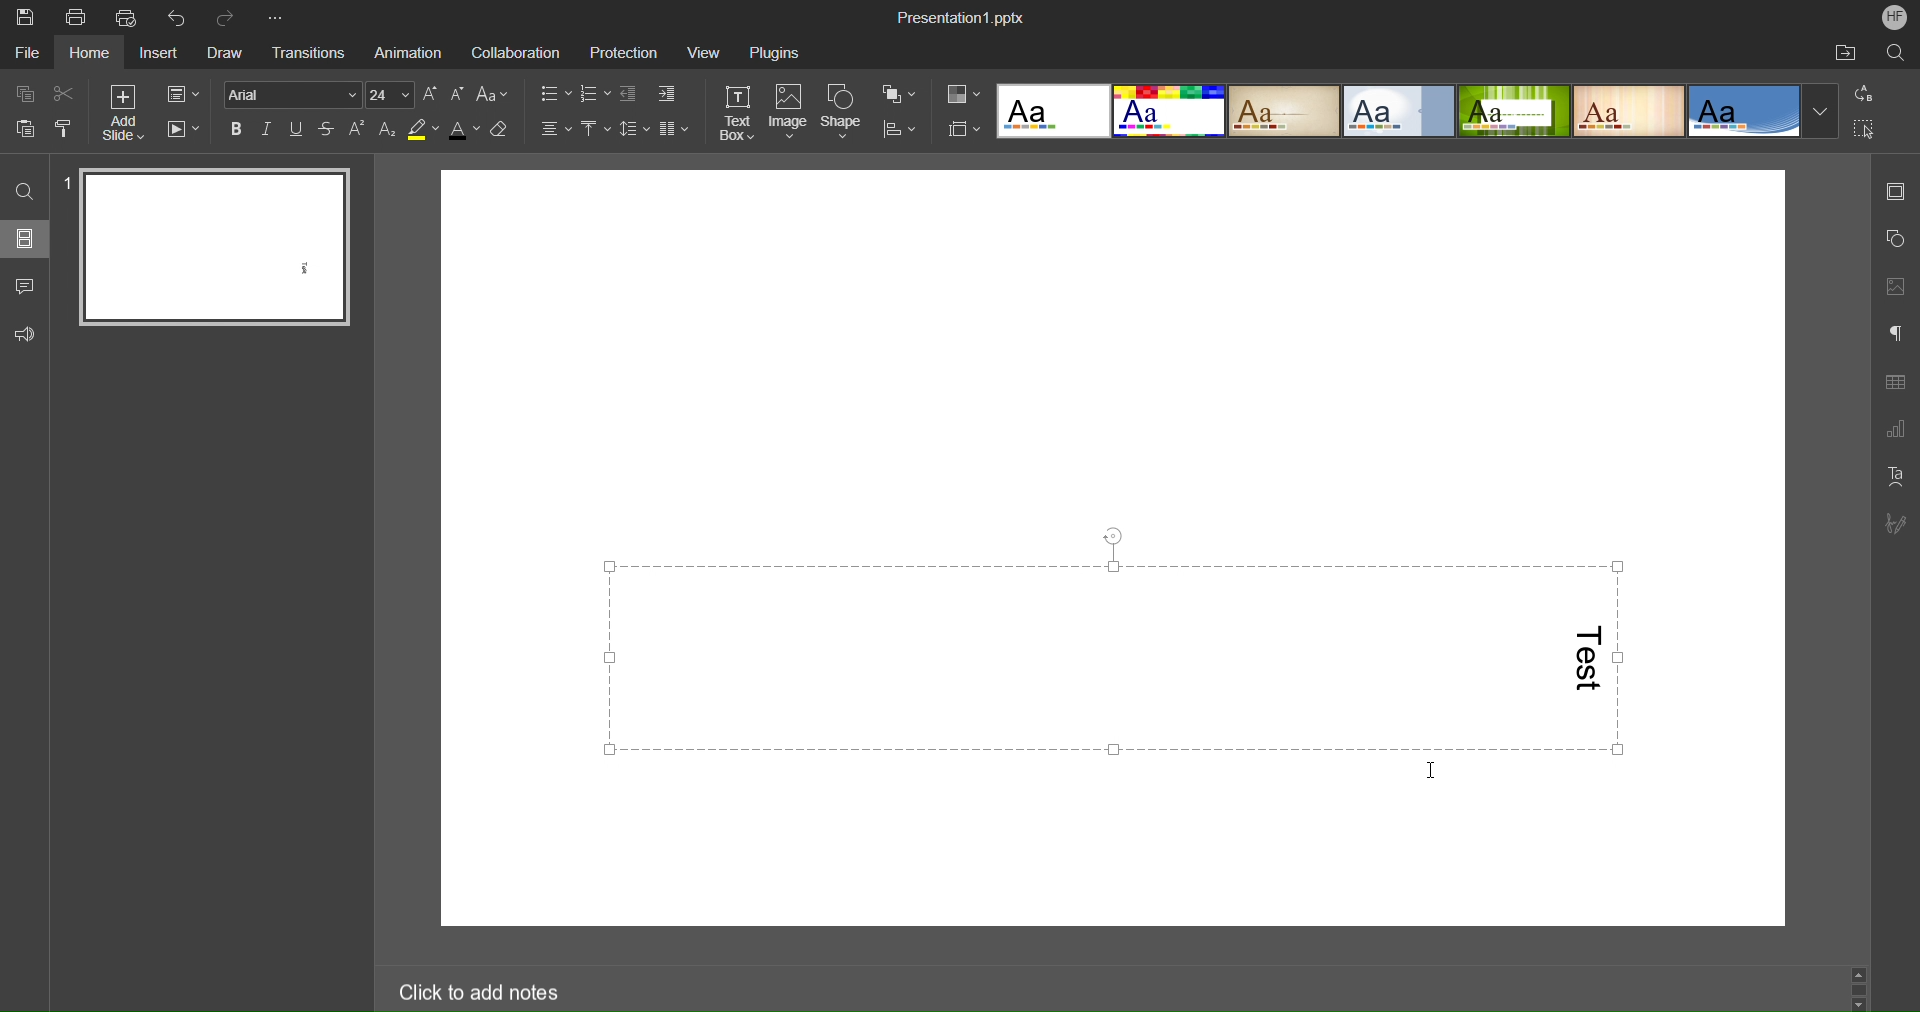 This screenshot has height=1012, width=1920. What do you see at coordinates (779, 50) in the screenshot?
I see `Plugins` at bounding box center [779, 50].